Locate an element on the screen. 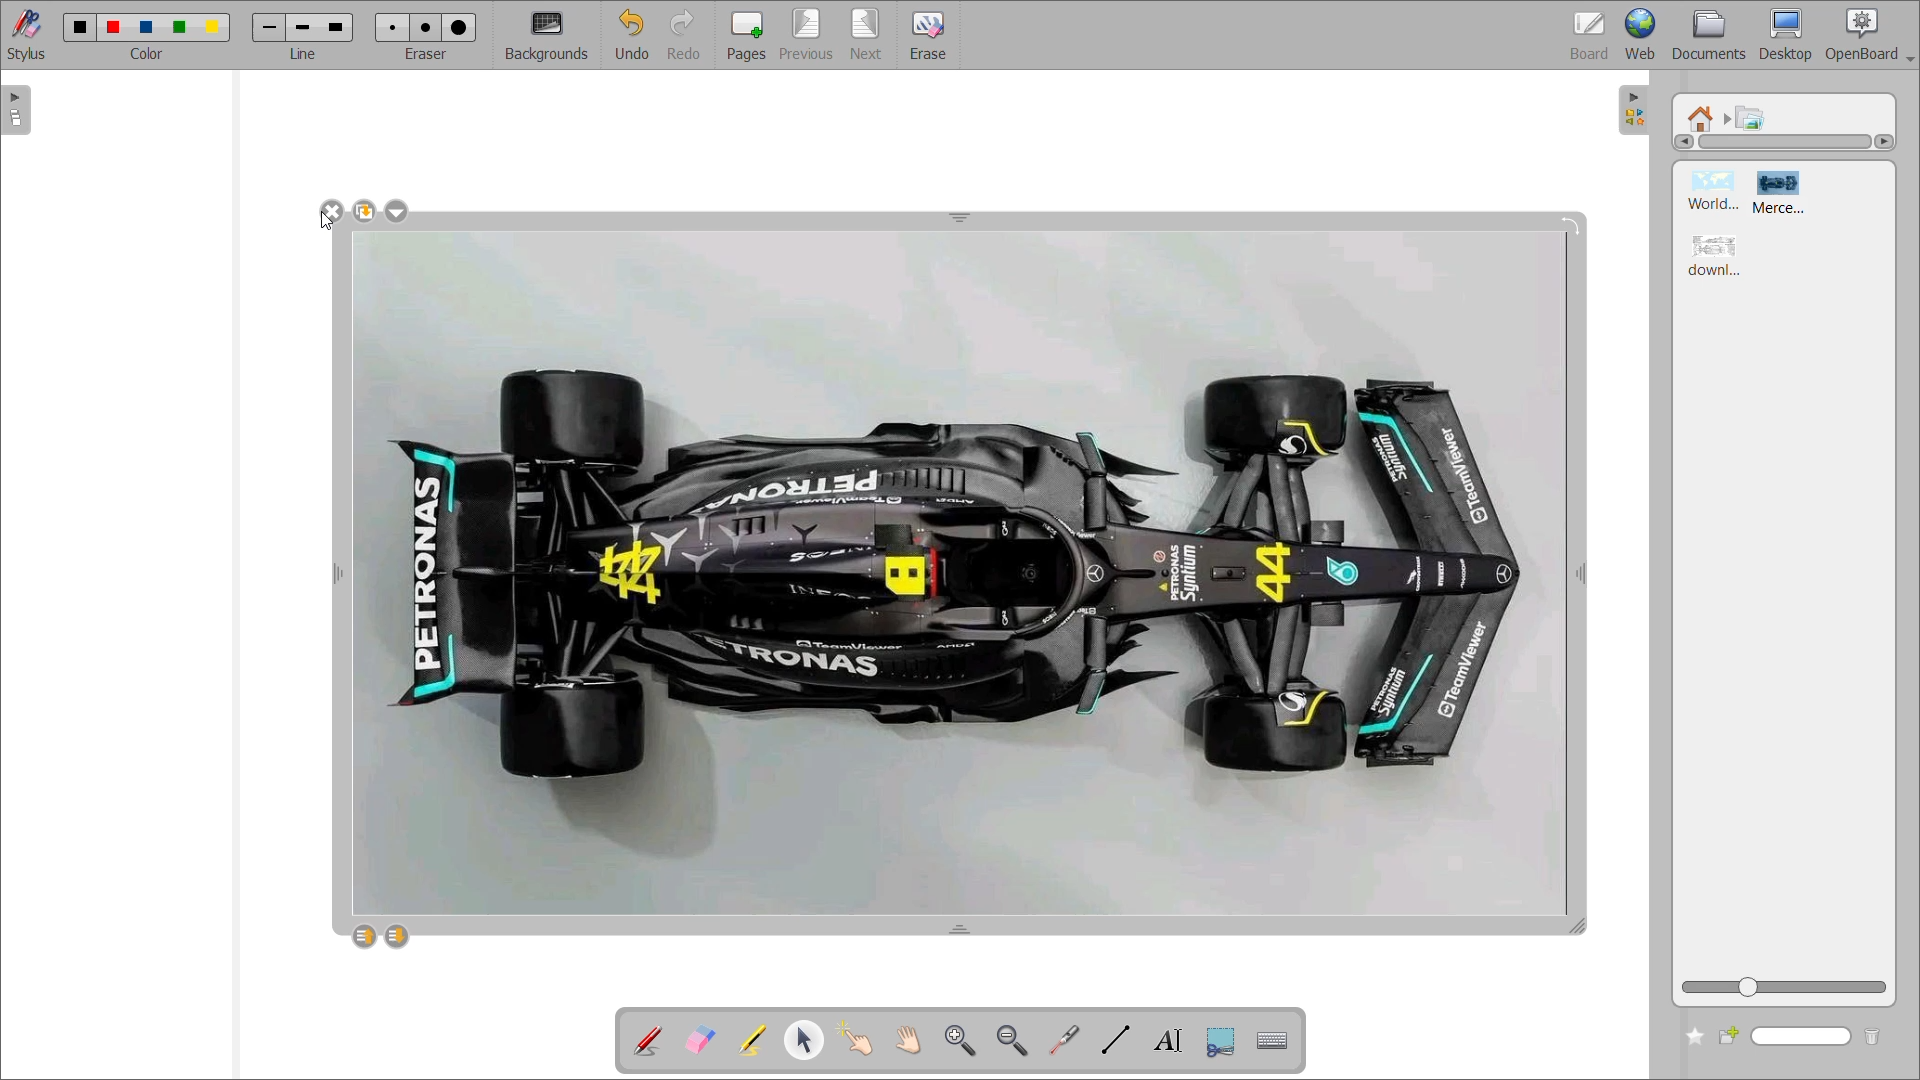 Image resolution: width=1920 pixels, height=1080 pixels. layer down is located at coordinates (398, 937).